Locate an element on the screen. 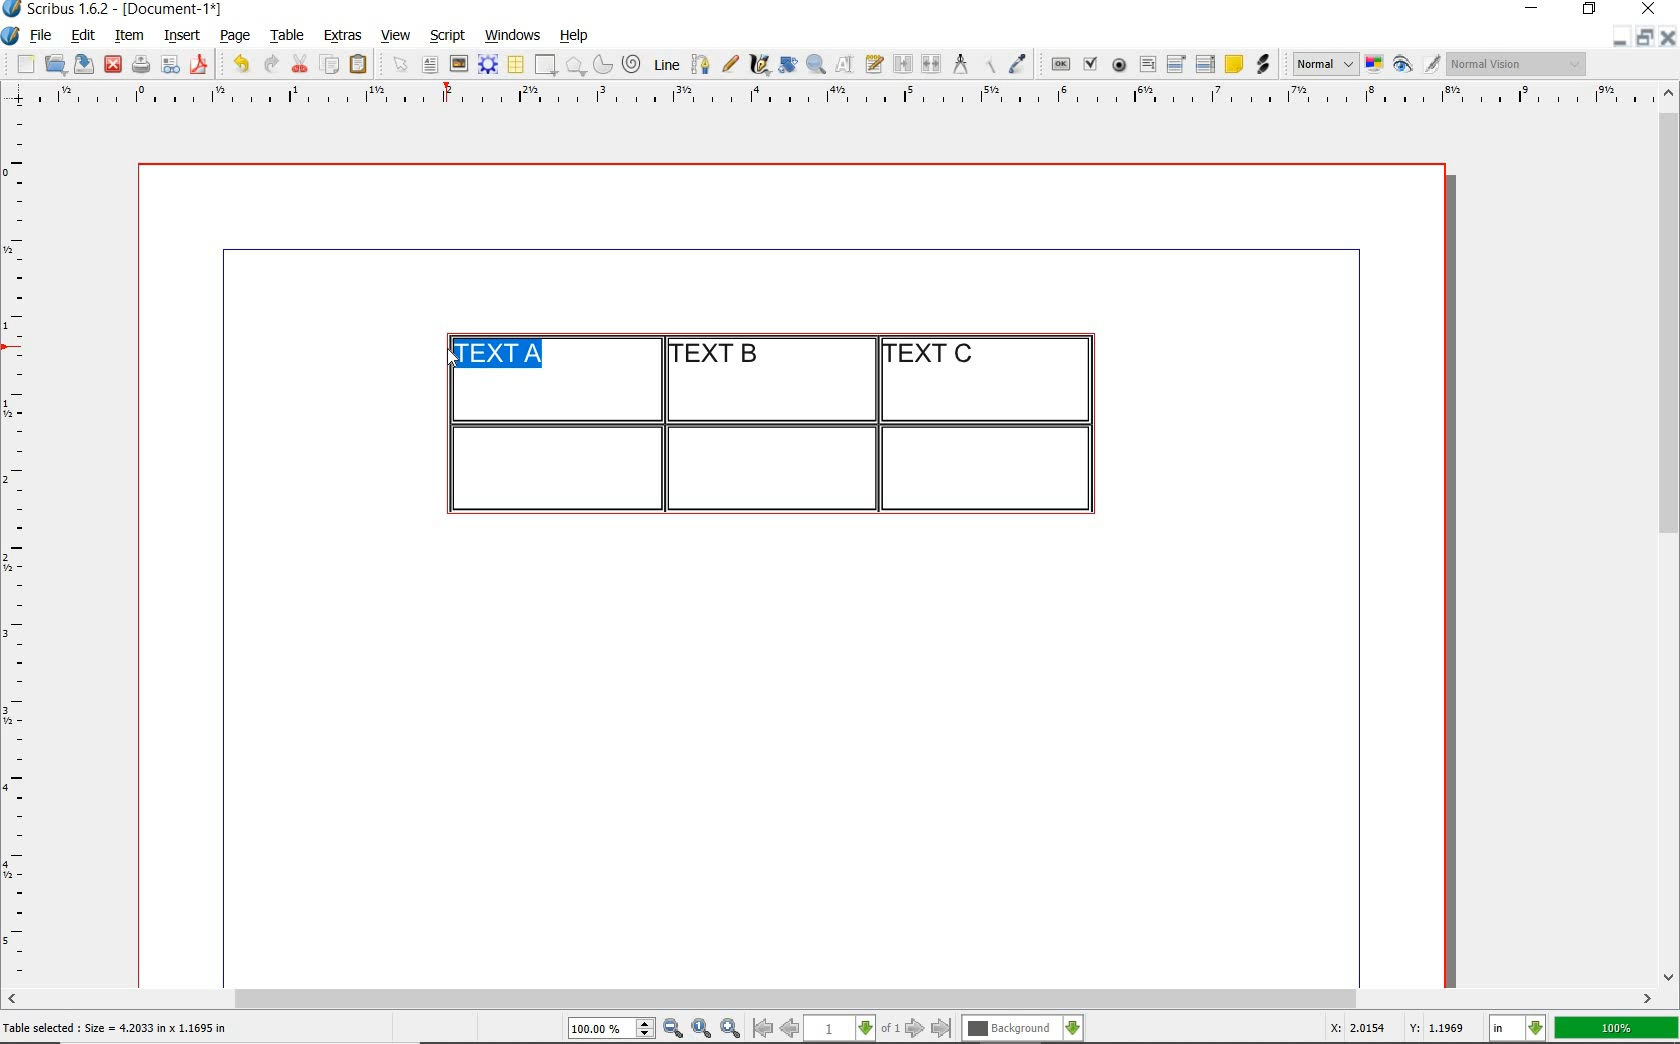 The width and height of the screenshot is (1680, 1044). table is located at coordinates (288, 36).